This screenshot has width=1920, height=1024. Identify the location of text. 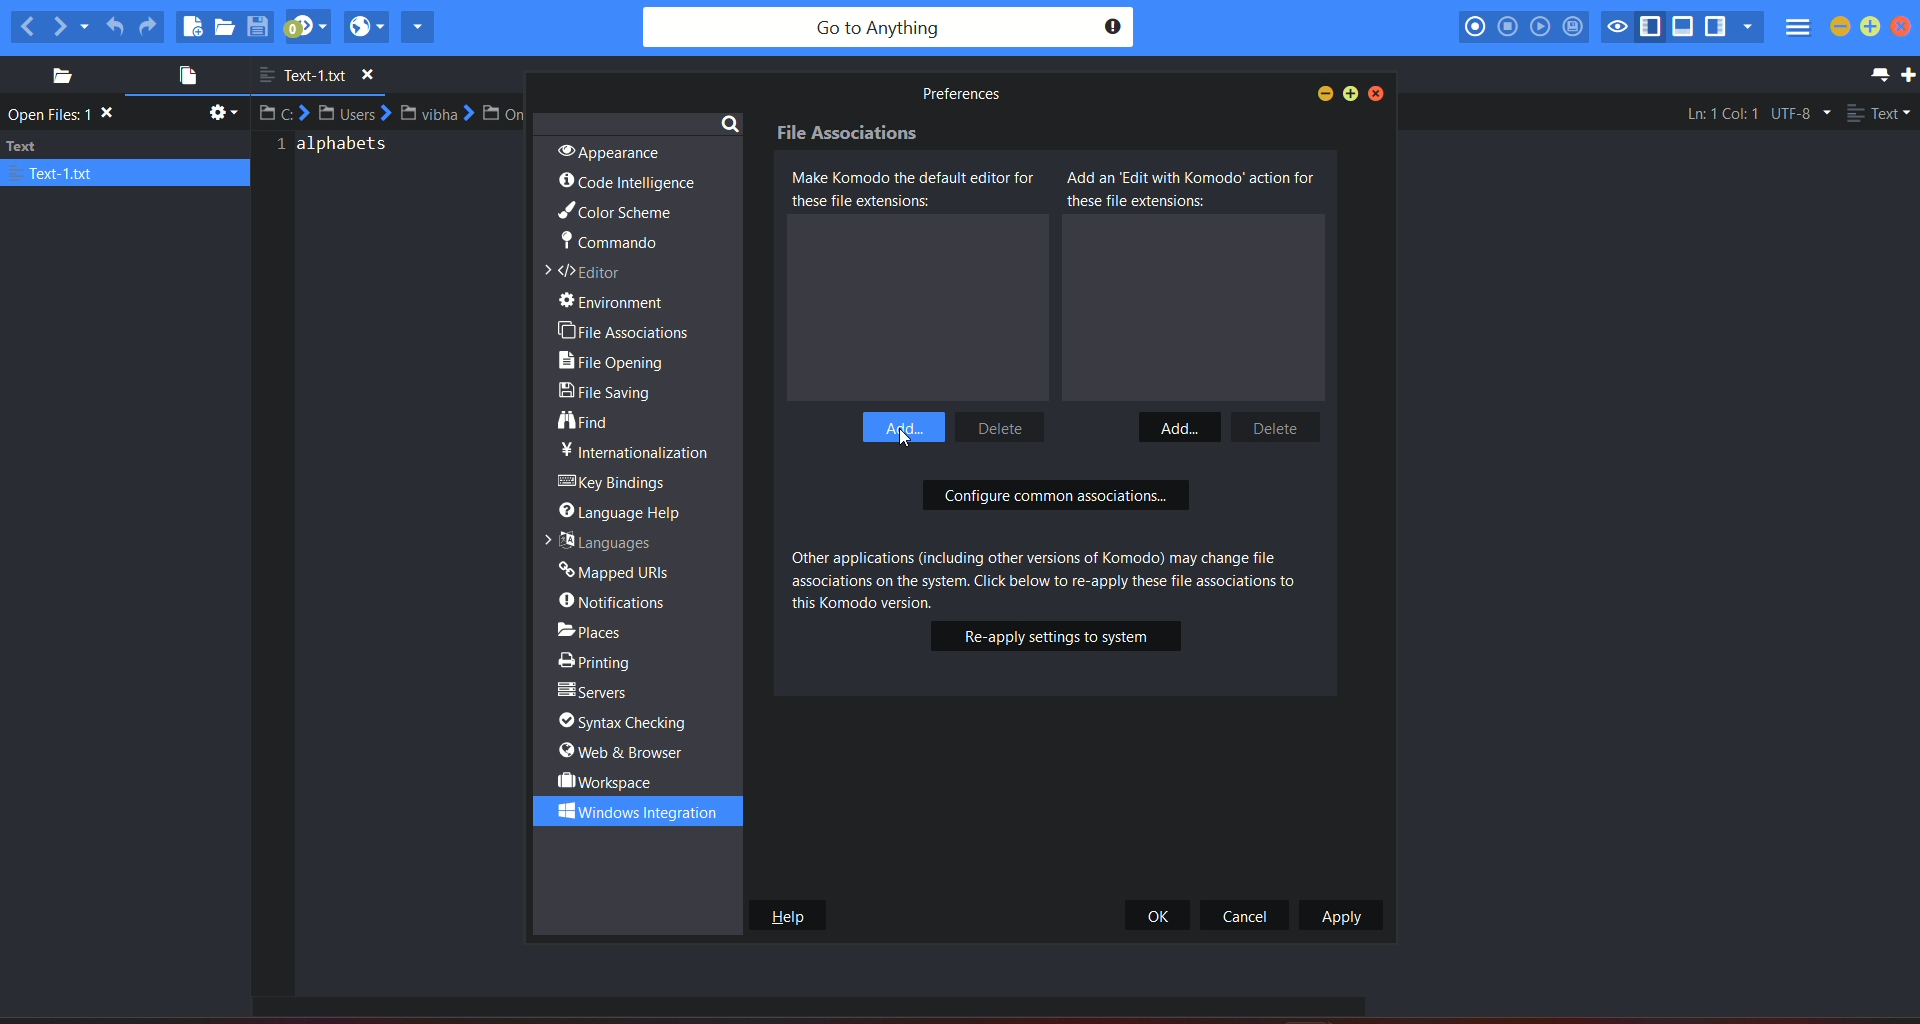
(66, 115).